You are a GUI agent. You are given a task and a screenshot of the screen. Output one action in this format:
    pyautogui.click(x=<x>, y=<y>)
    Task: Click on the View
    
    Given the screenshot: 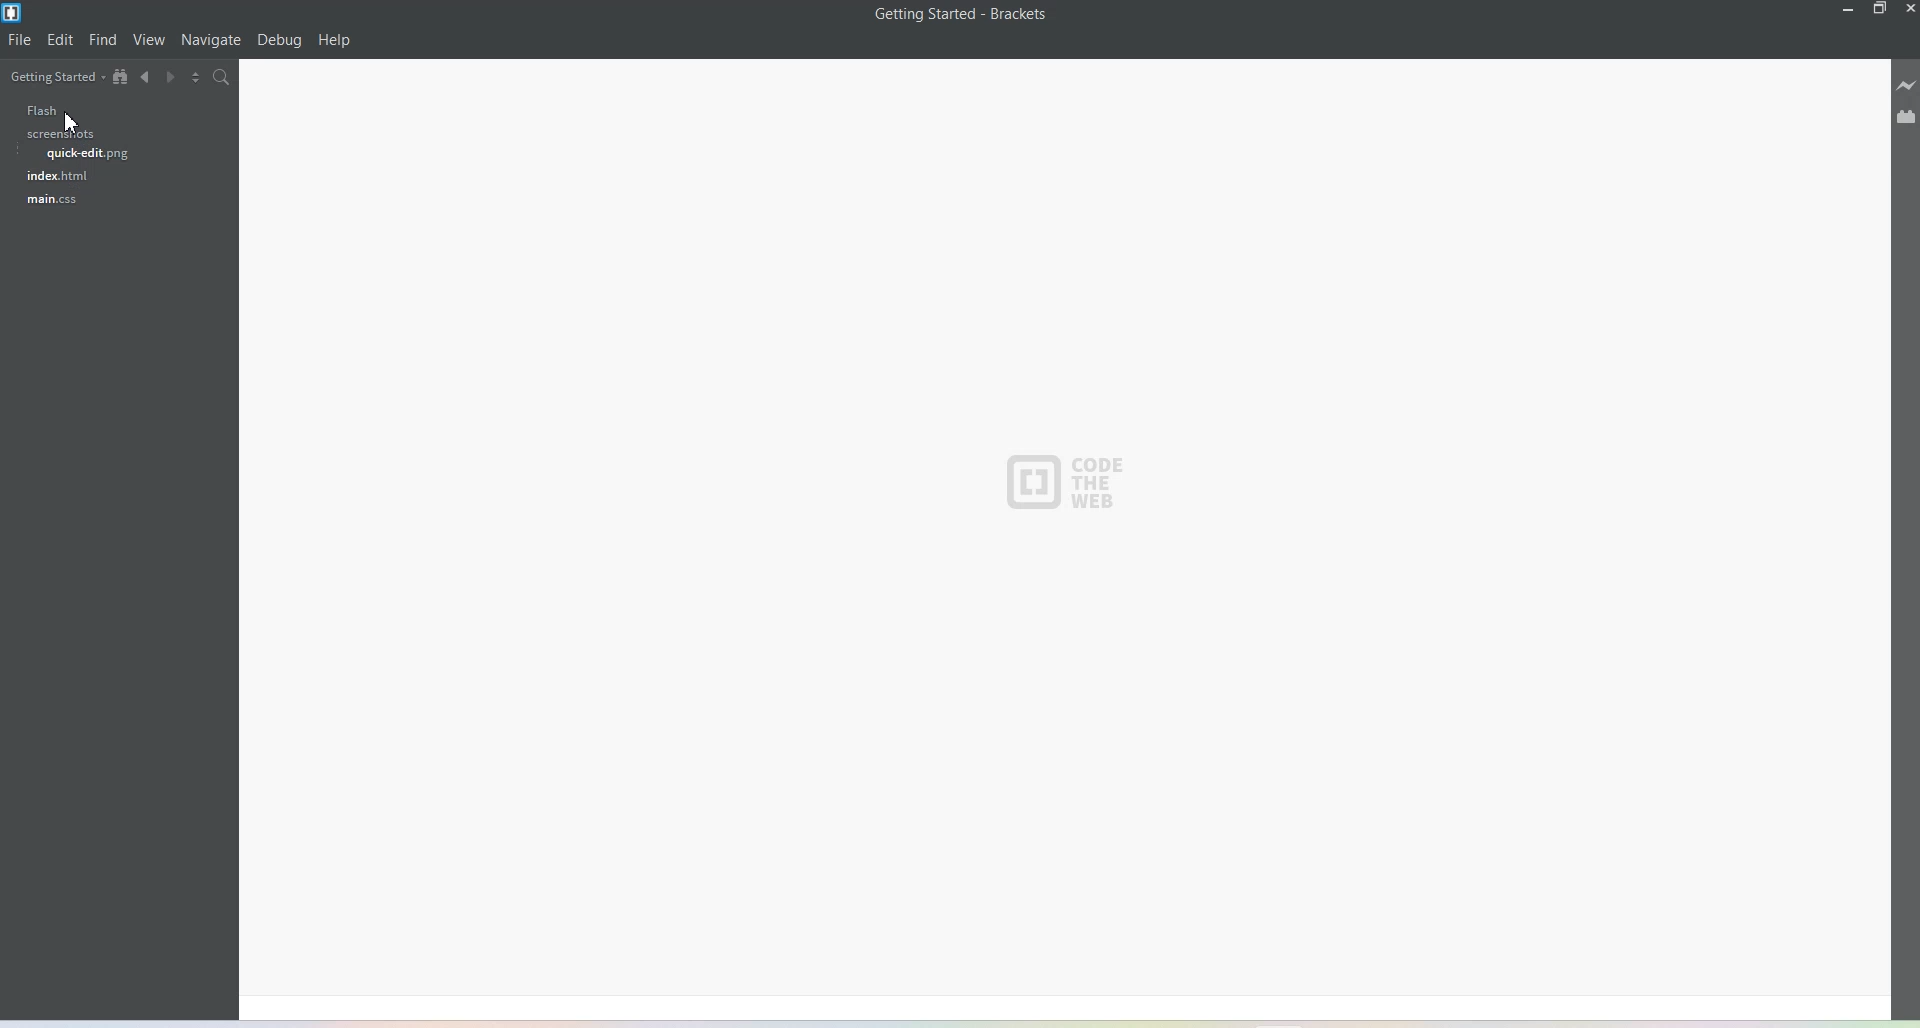 What is the action you would take?
    pyautogui.click(x=150, y=41)
    